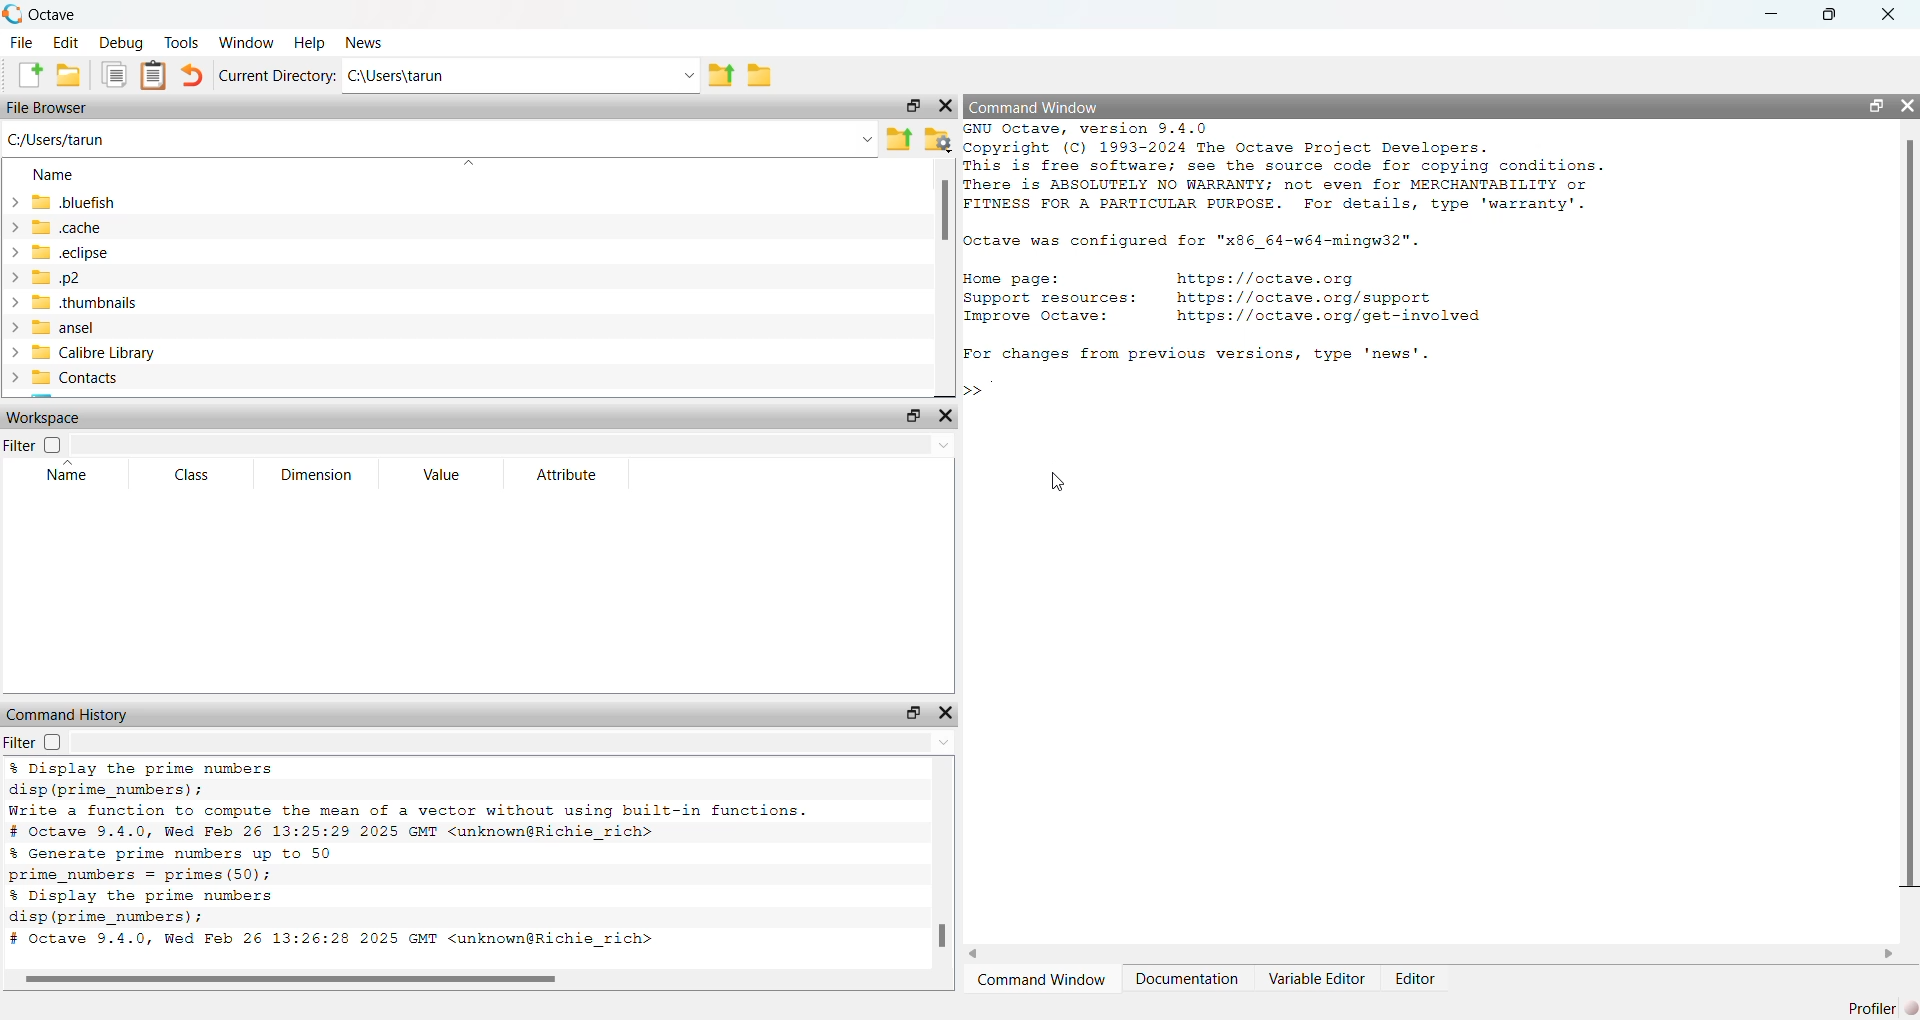 The width and height of the screenshot is (1920, 1020). I want to click on Name, so click(70, 473).